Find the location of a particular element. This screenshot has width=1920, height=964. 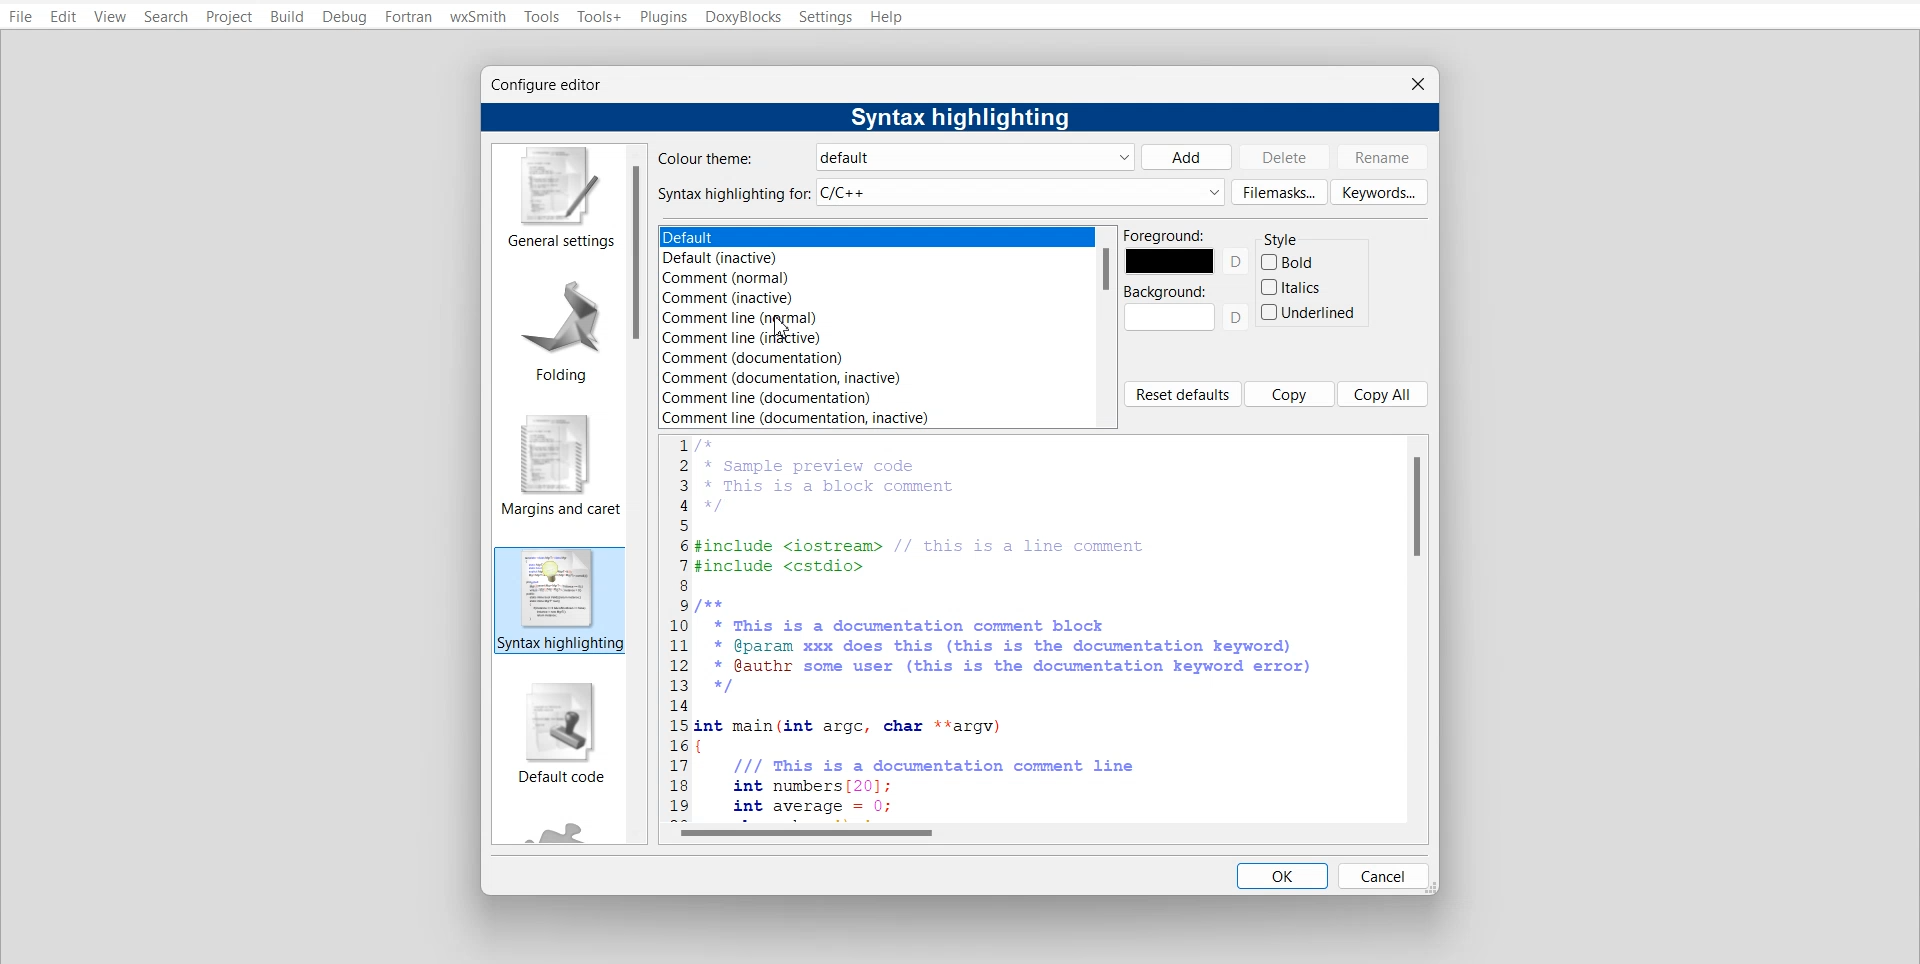

Cursor is located at coordinates (782, 328).